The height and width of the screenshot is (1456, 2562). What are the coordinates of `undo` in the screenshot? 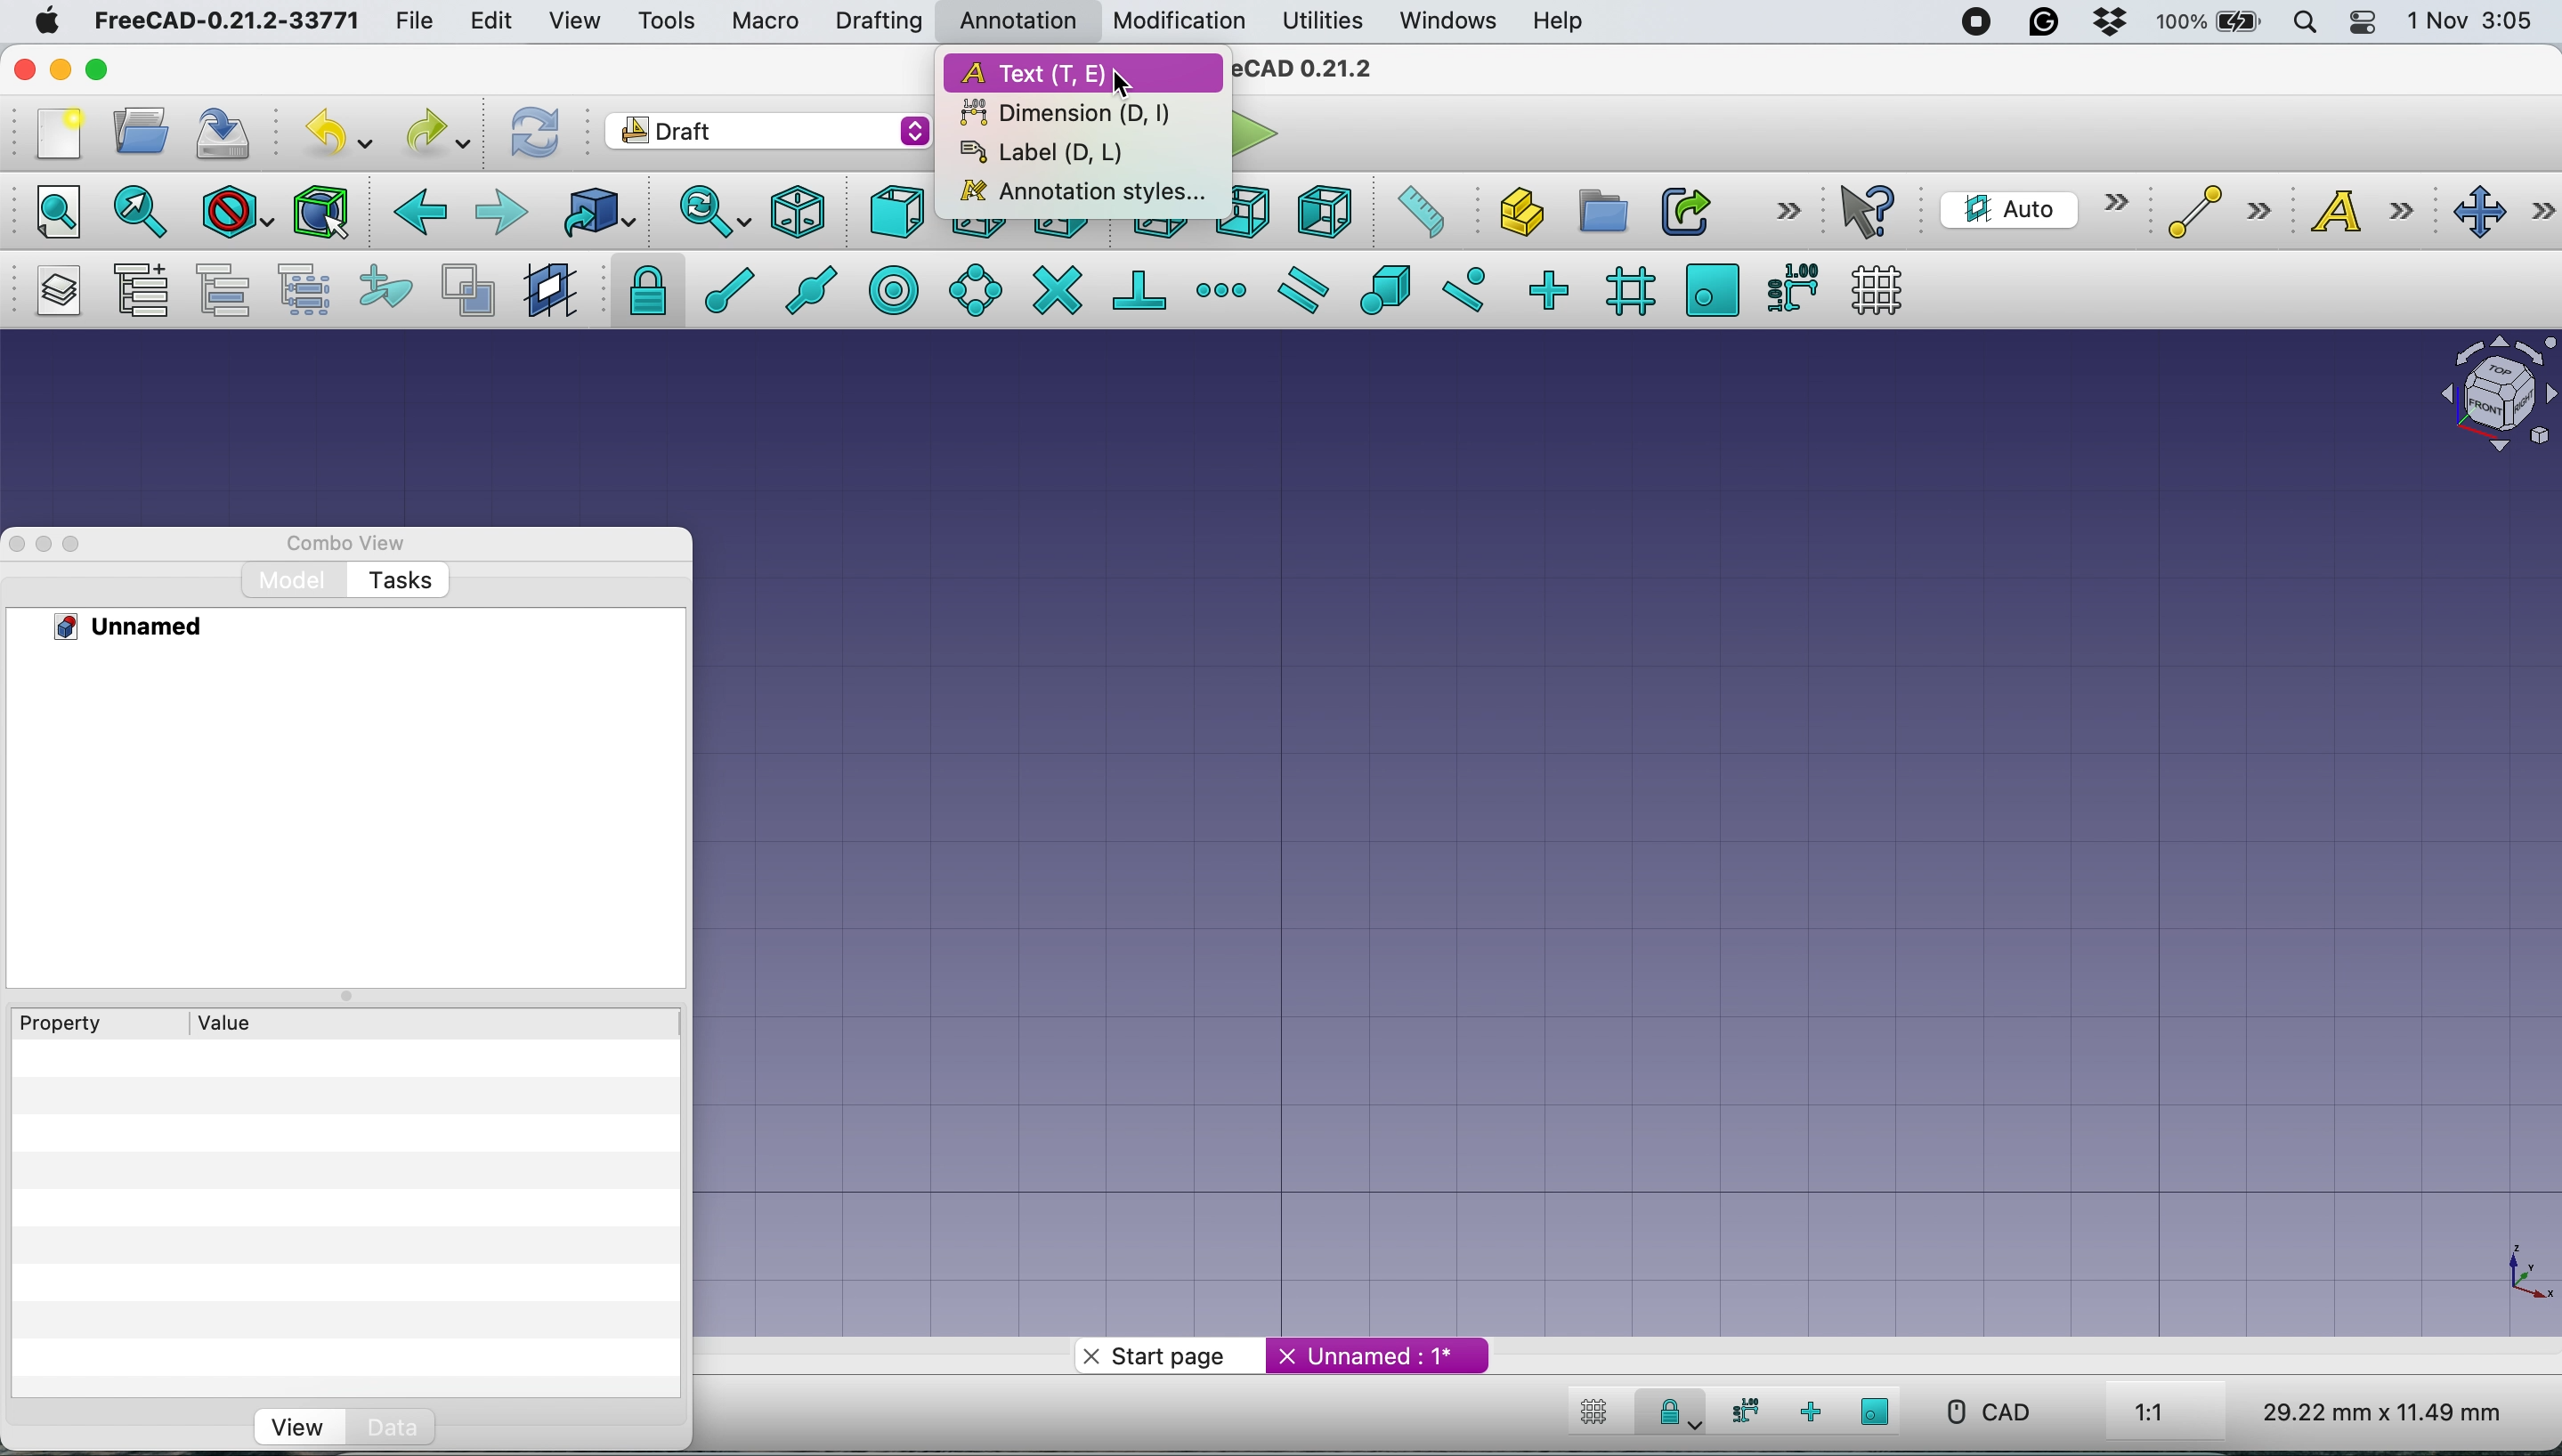 It's located at (346, 129).